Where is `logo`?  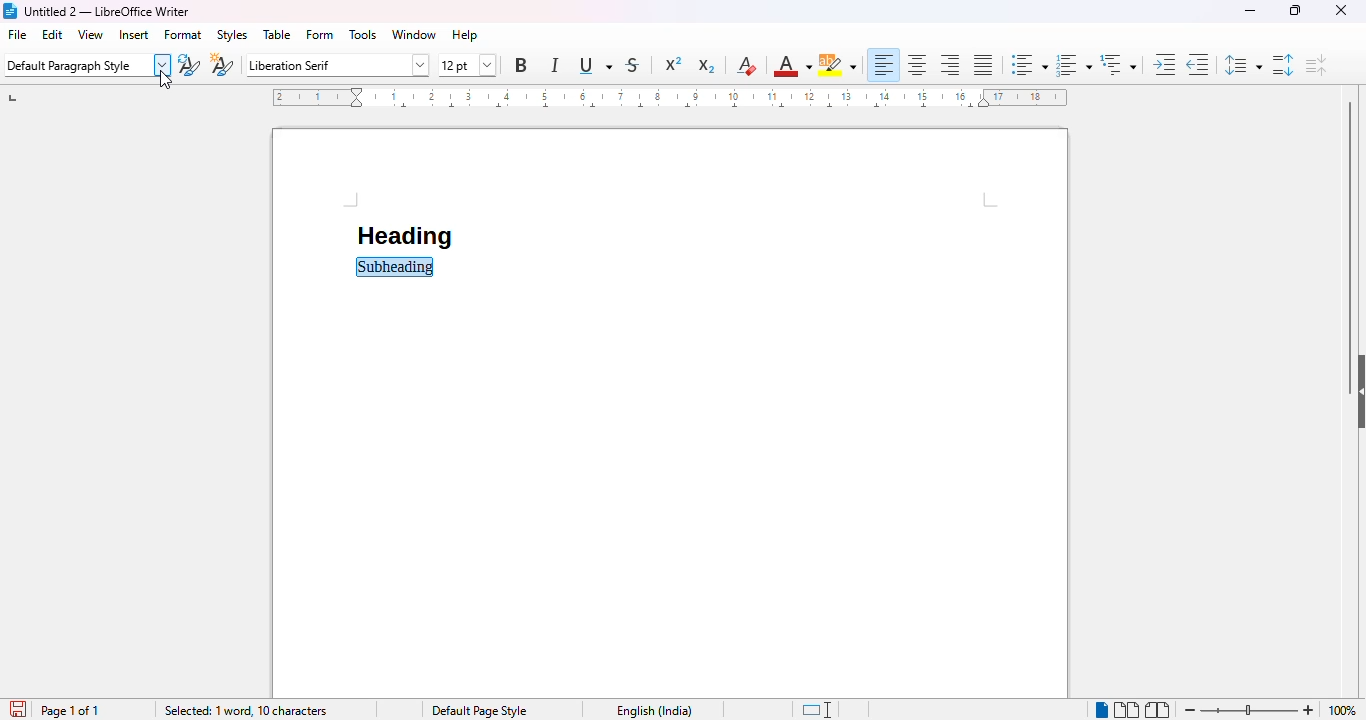 logo is located at coordinates (11, 11).